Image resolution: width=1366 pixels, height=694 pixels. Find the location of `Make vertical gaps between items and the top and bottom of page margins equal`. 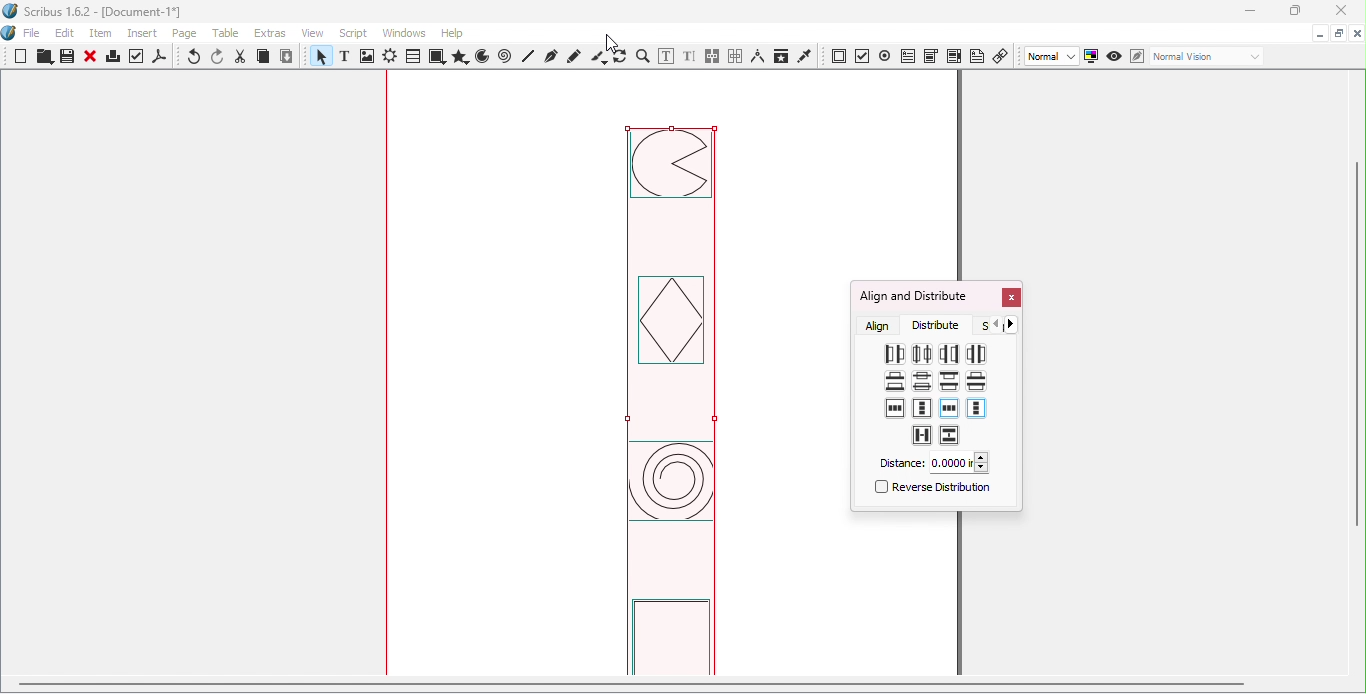

Make vertical gaps between items and the top and bottom of page margins equal is located at coordinates (976, 409).